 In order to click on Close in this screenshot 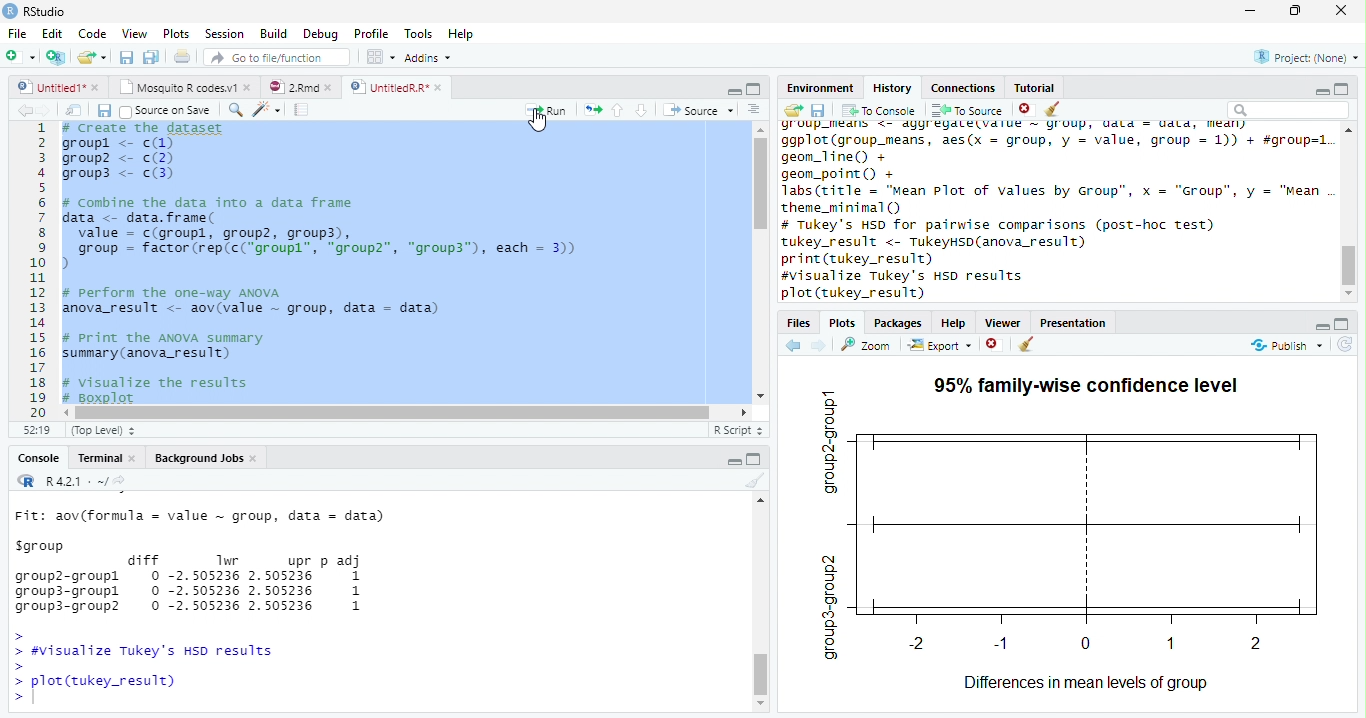, I will do `click(1339, 12)`.